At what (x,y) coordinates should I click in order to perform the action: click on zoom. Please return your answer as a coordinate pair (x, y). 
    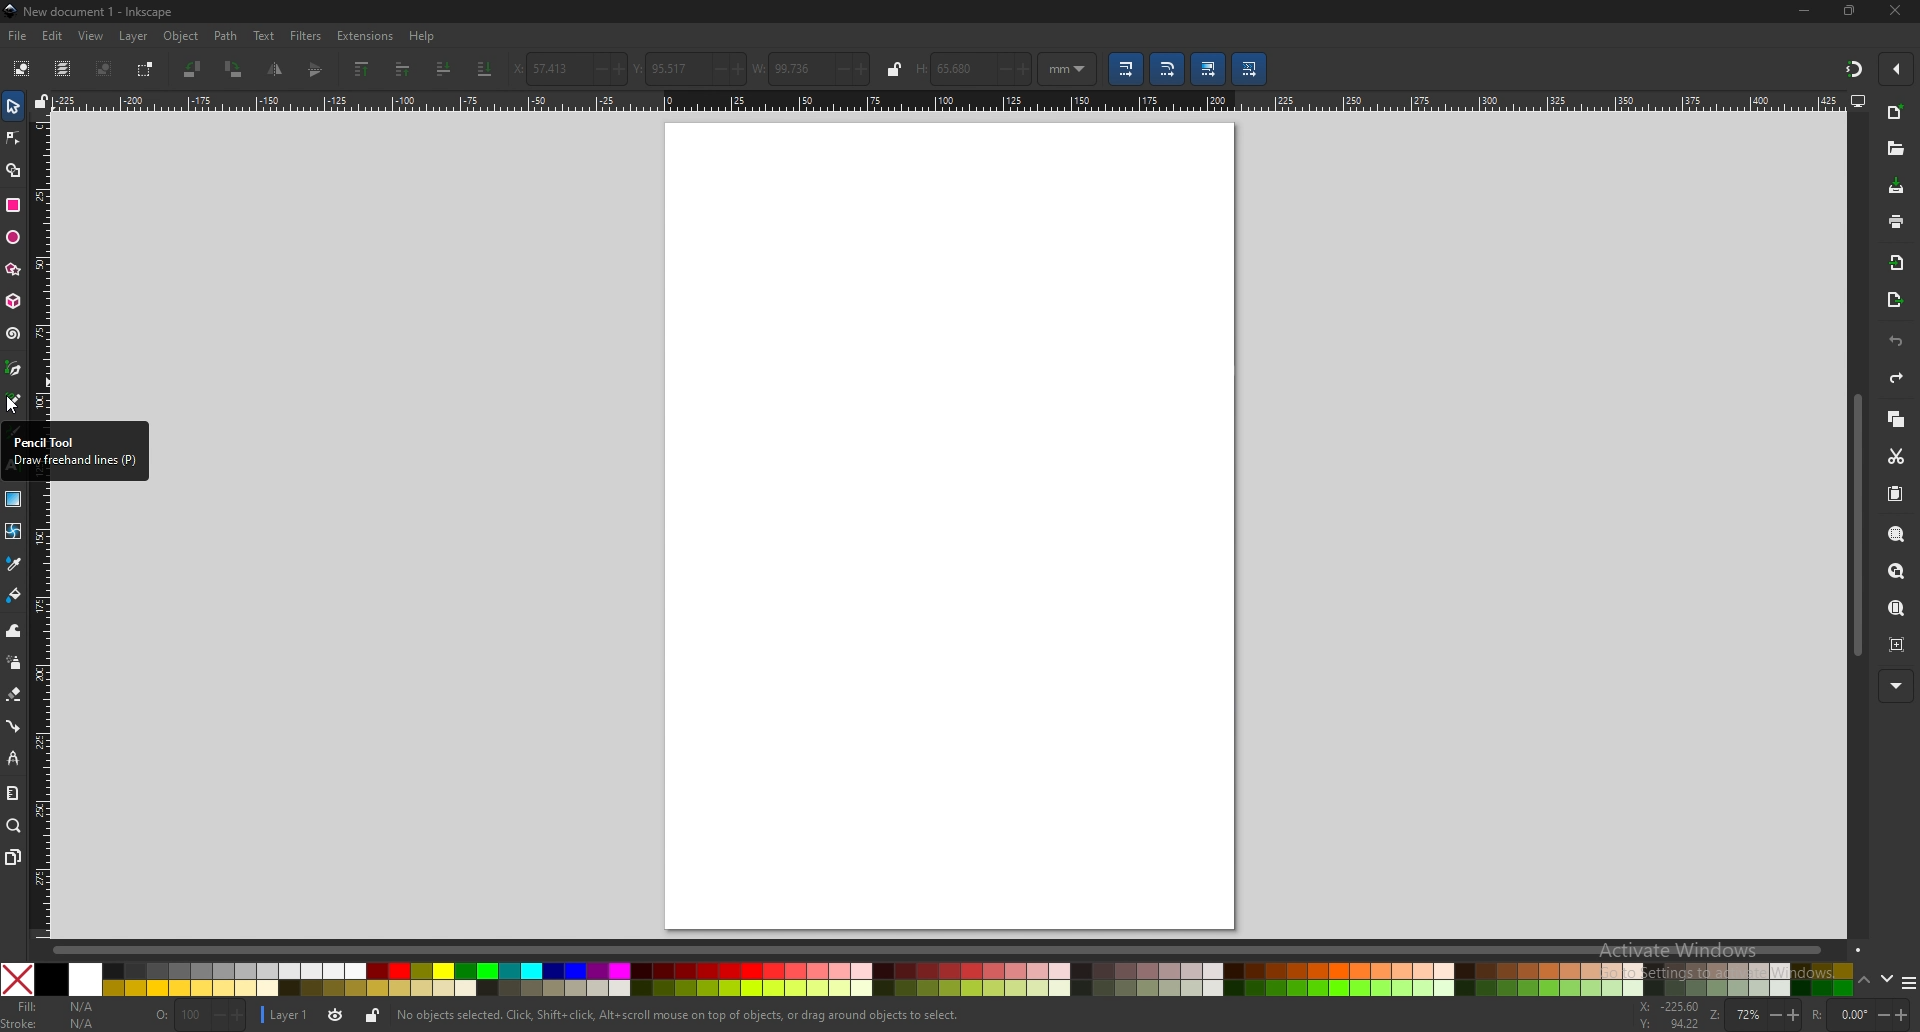
    Looking at the image, I should click on (1756, 1014).